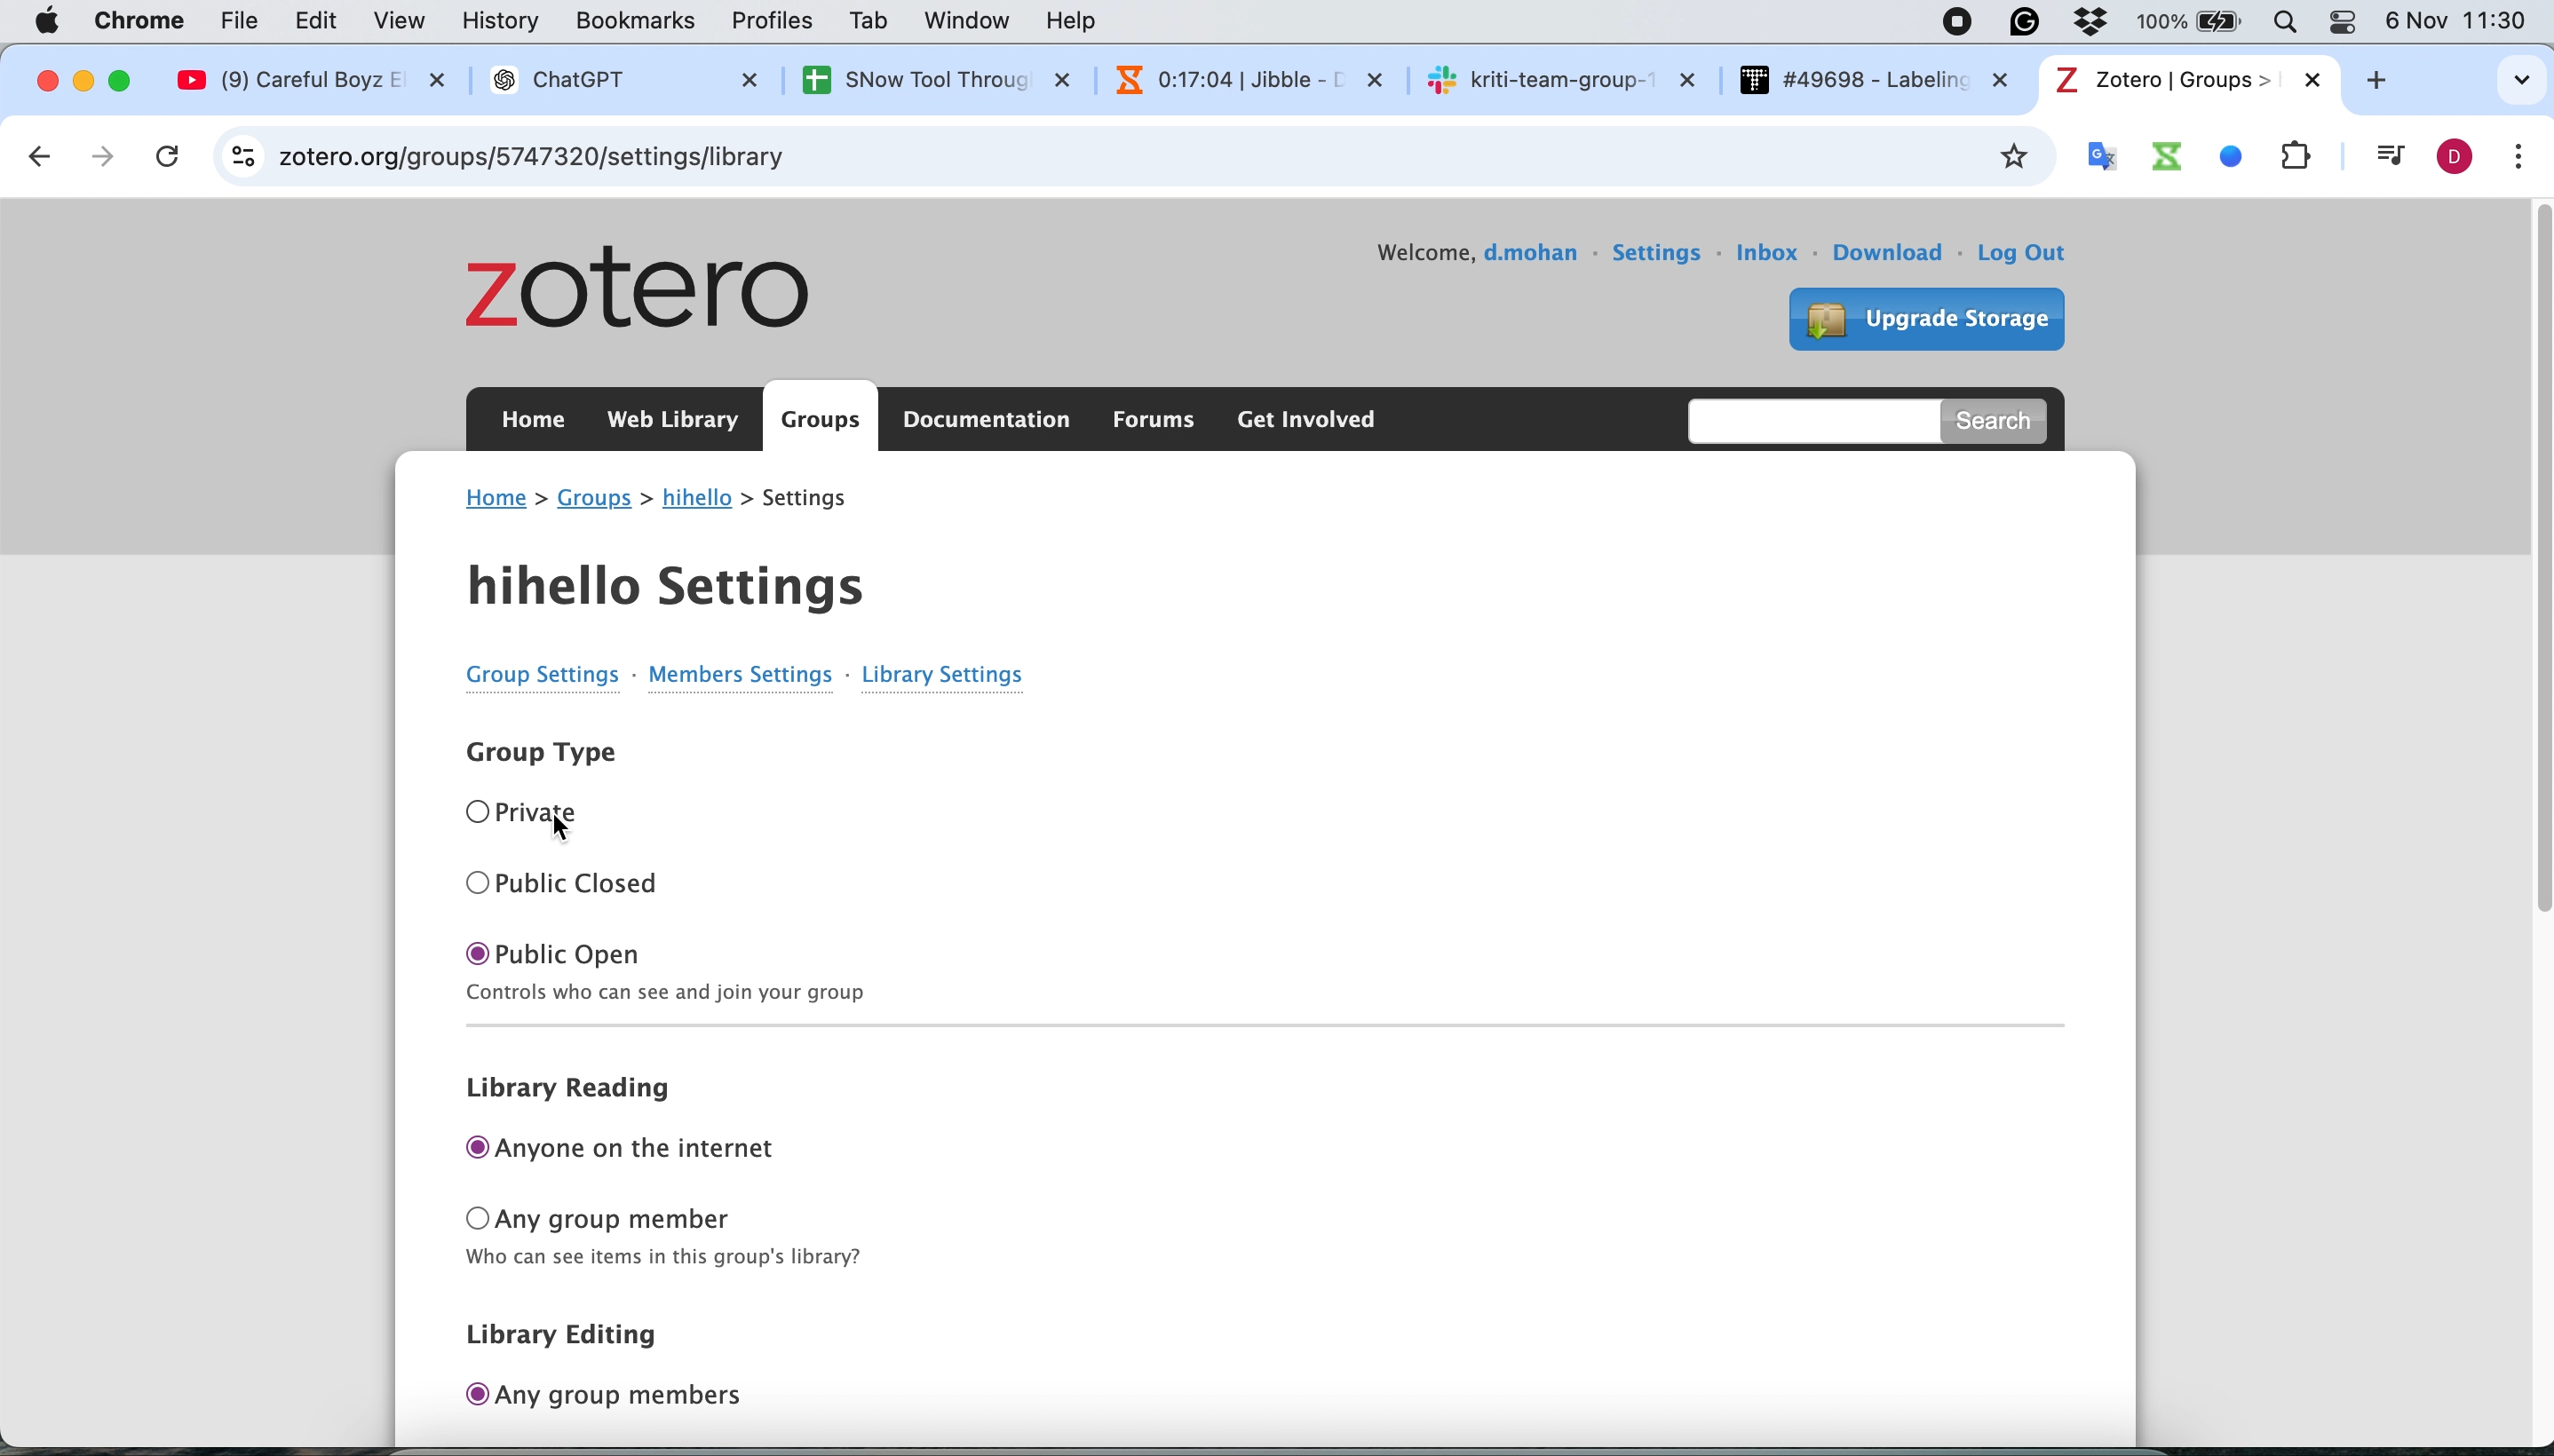 The height and width of the screenshot is (1456, 2554). I want to click on bookmarks, so click(637, 25).